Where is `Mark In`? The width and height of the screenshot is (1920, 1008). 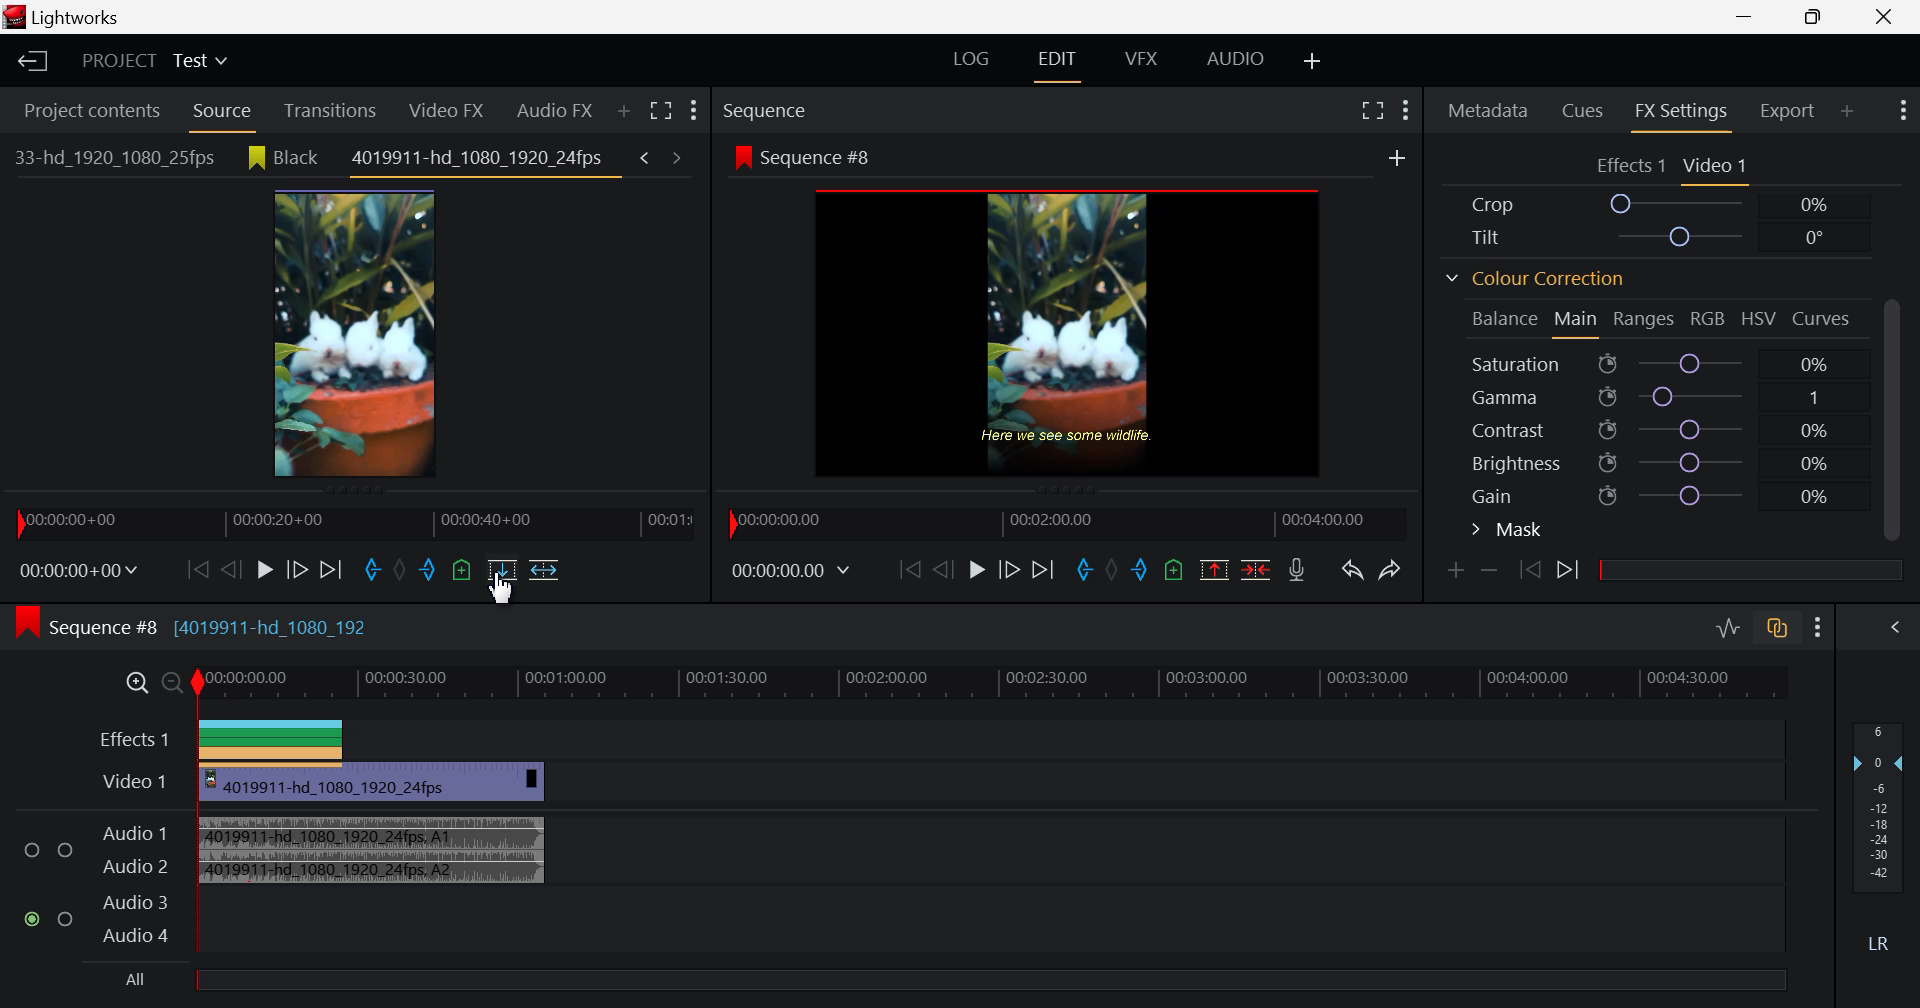
Mark In is located at coordinates (1080, 565).